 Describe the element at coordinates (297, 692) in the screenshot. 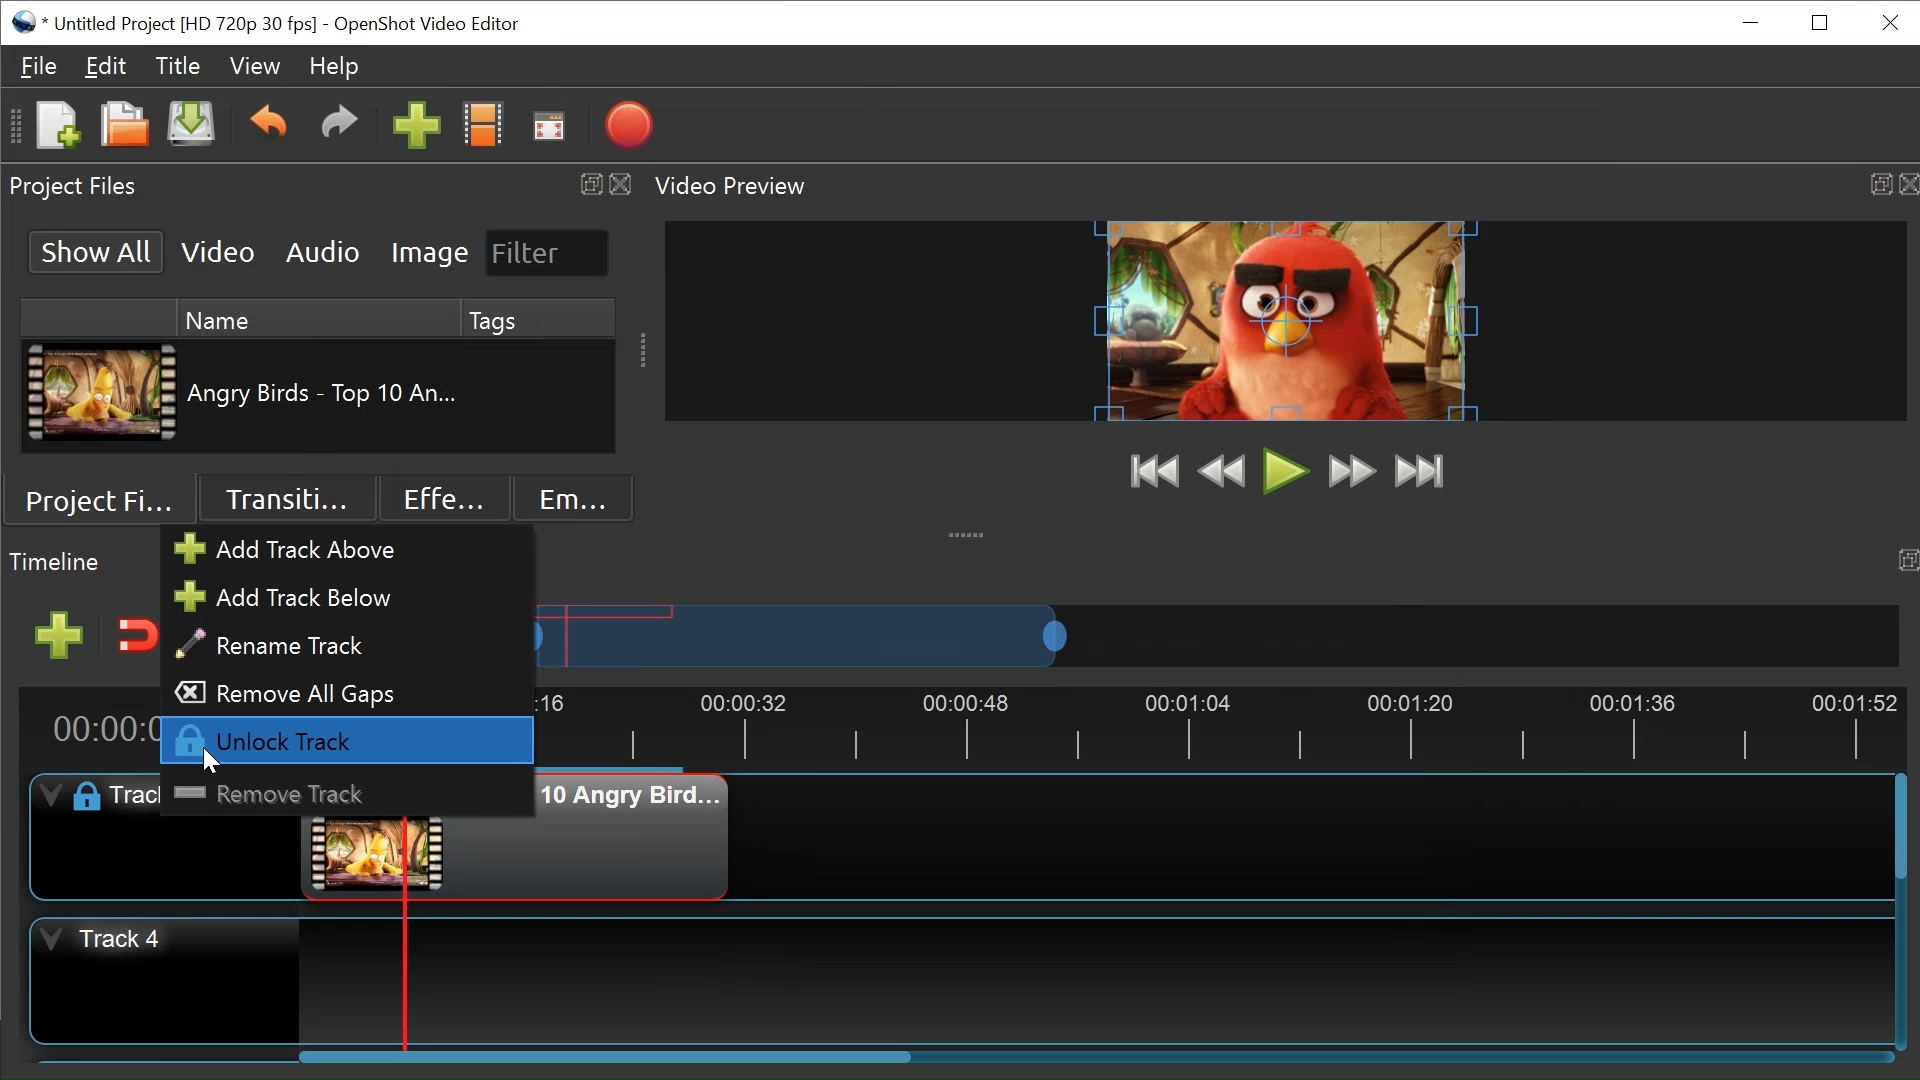

I see `Remove all Gaps` at that location.